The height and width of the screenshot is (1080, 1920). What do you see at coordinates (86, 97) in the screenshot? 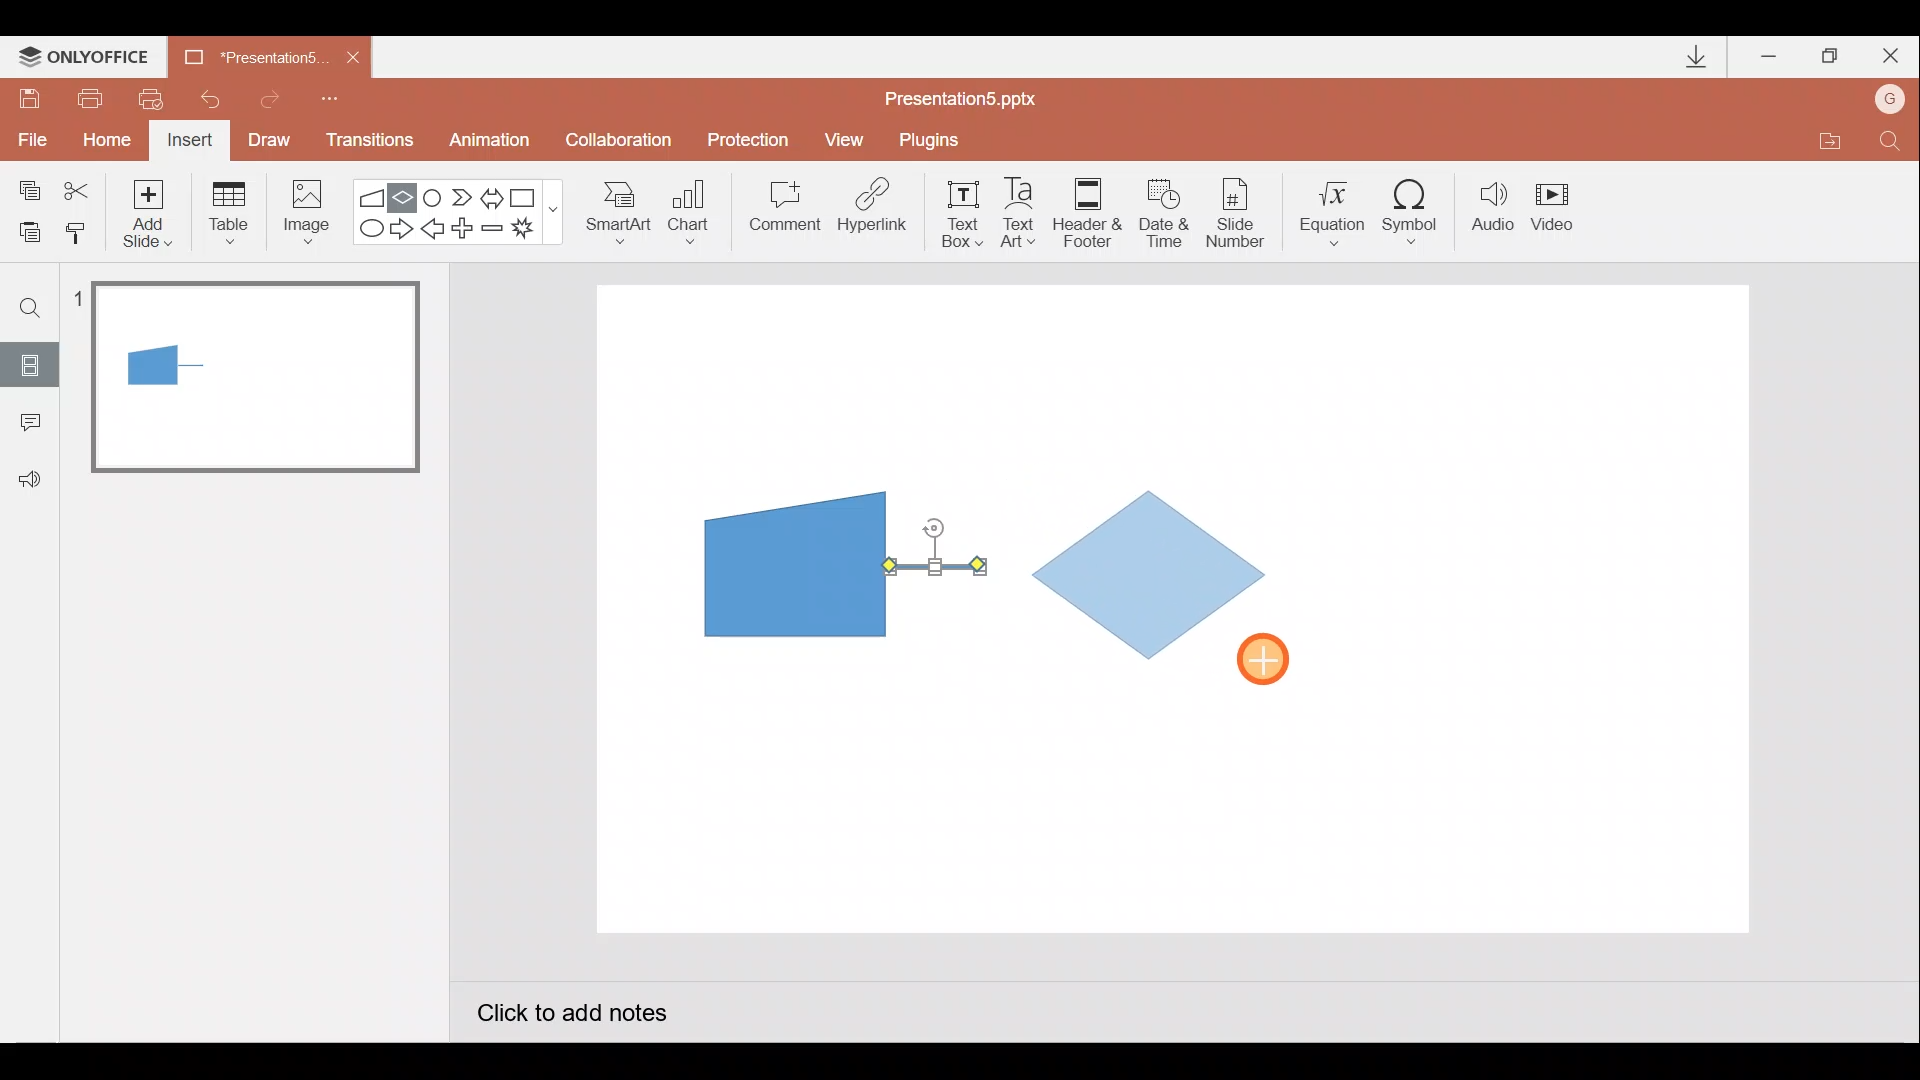
I see `Print file` at bounding box center [86, 97].